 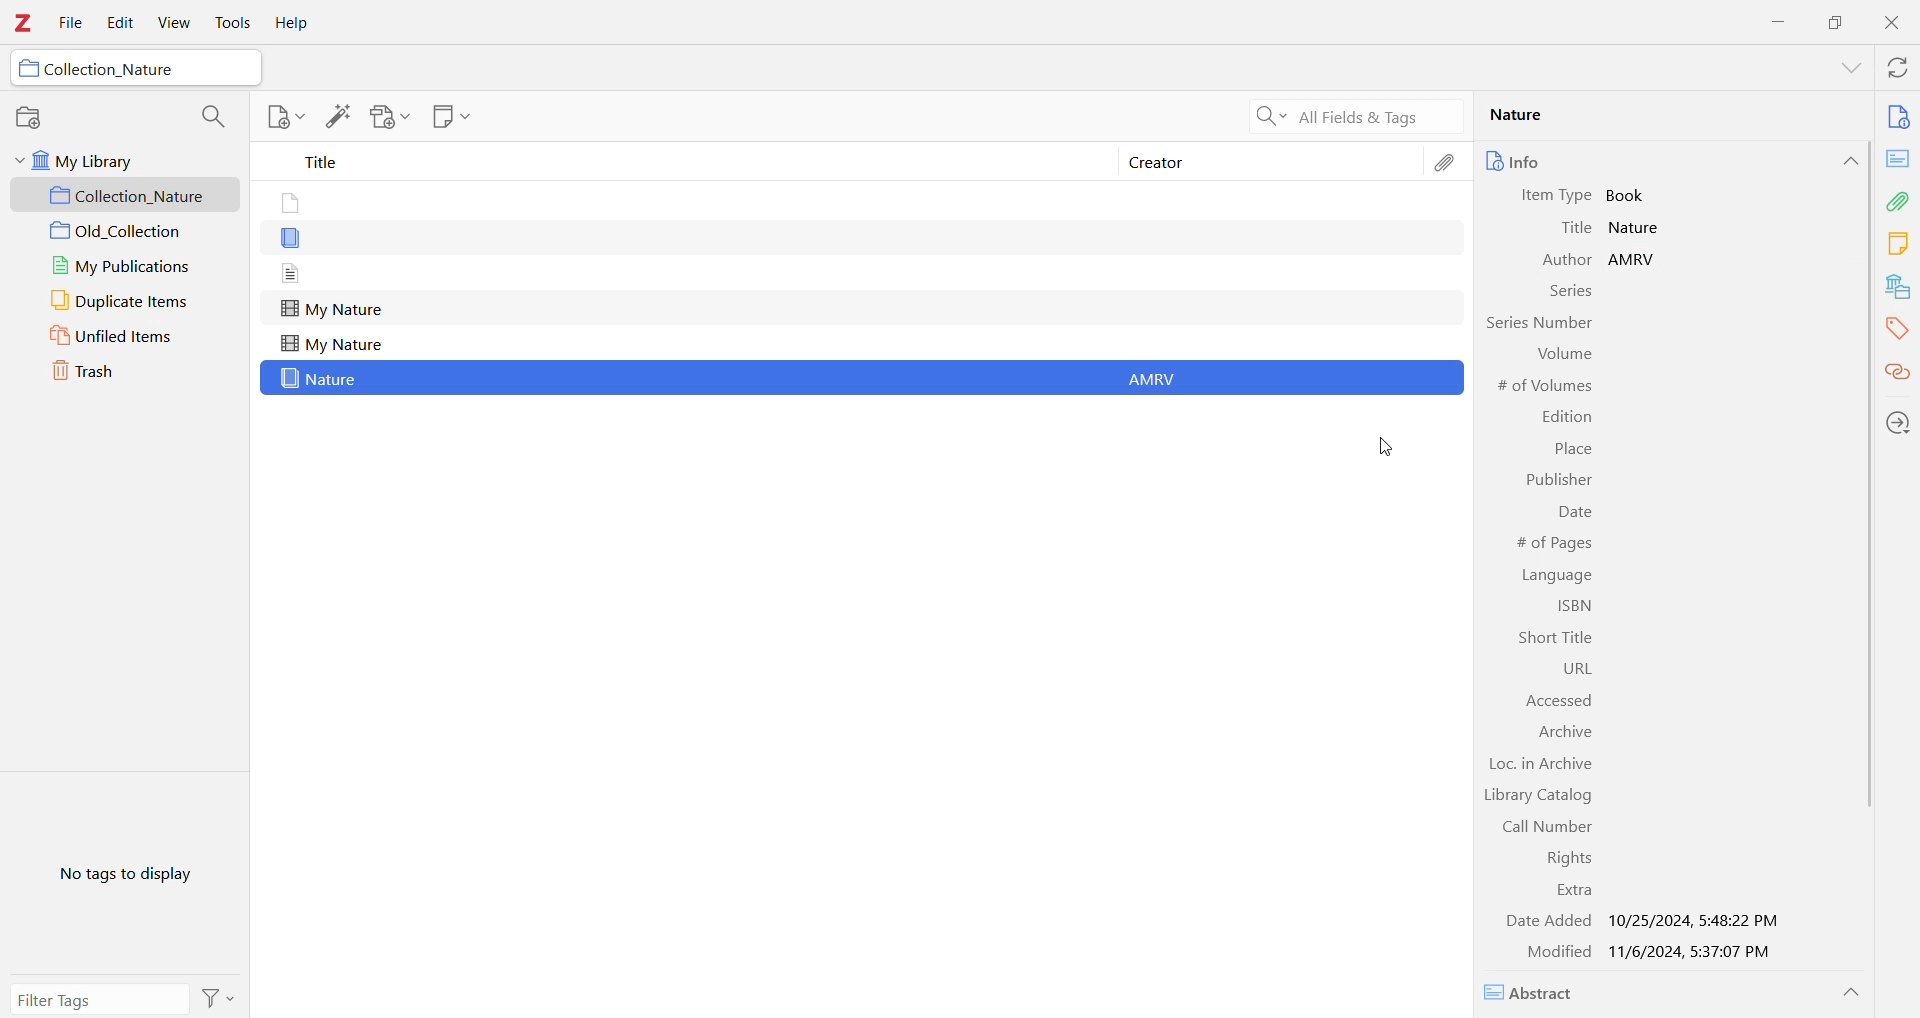 I want to click on File, so click(x=72, y=24).